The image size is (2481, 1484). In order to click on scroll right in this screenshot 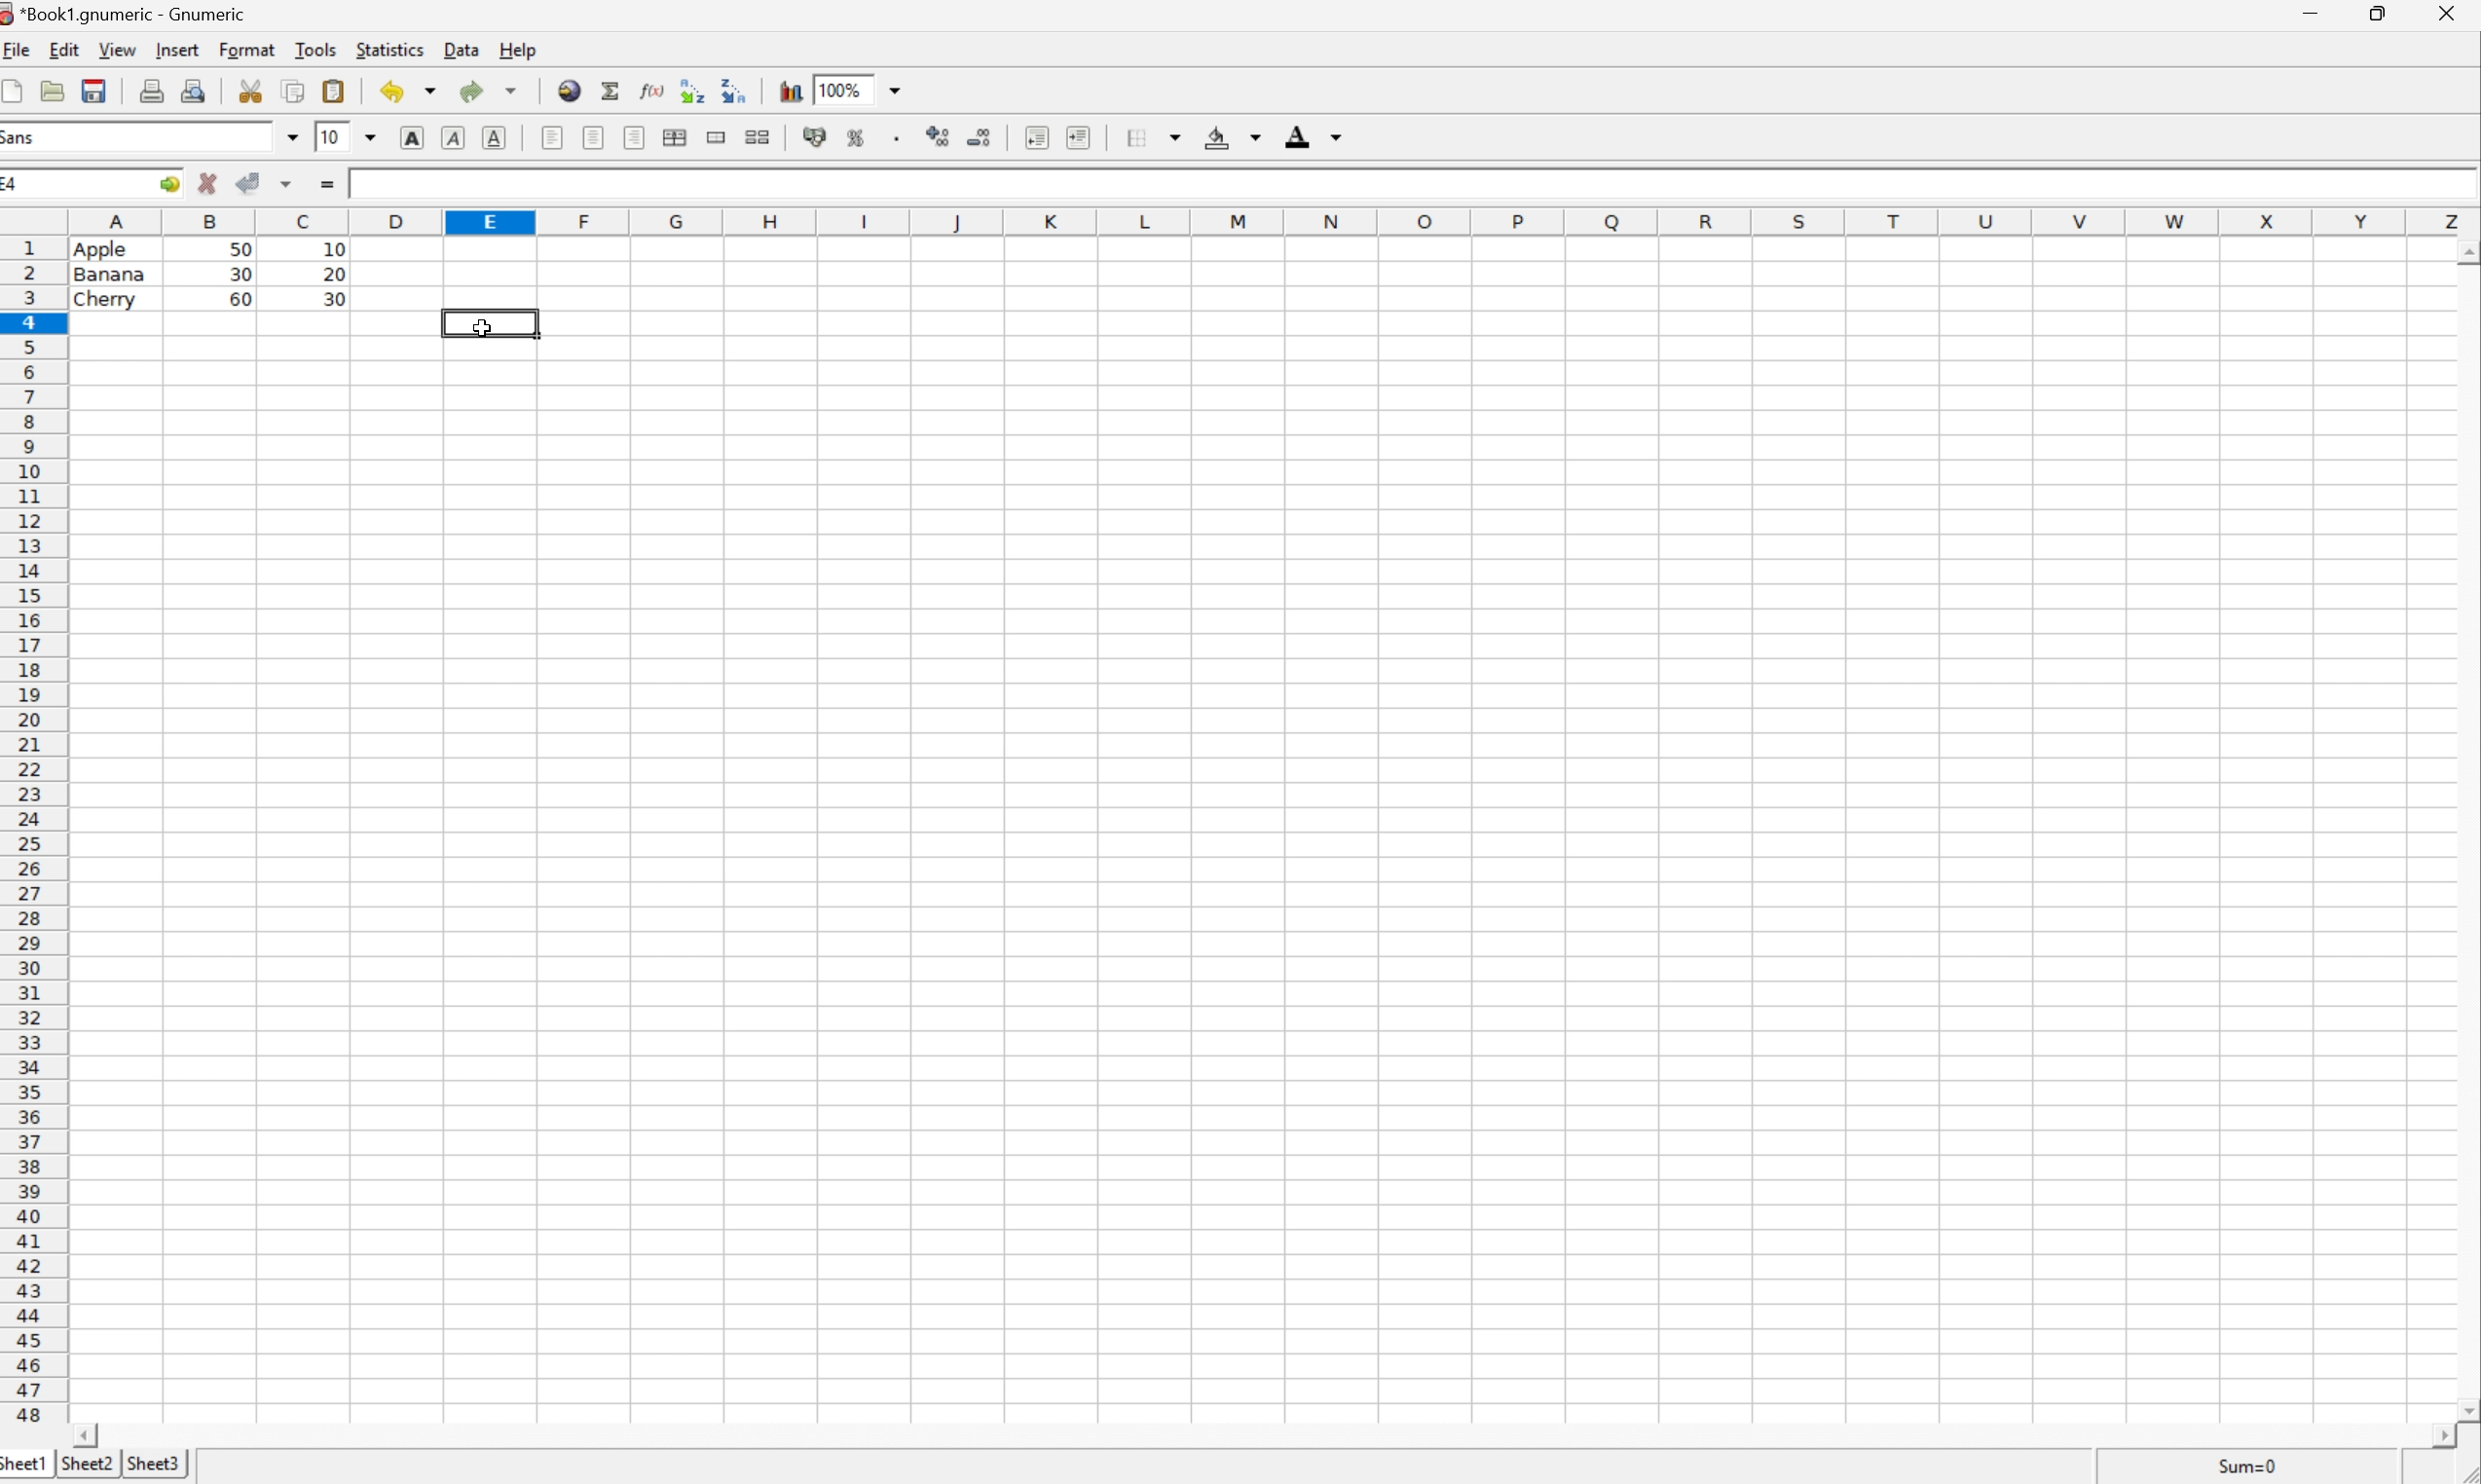, I will do `click(2439, 1436)`.